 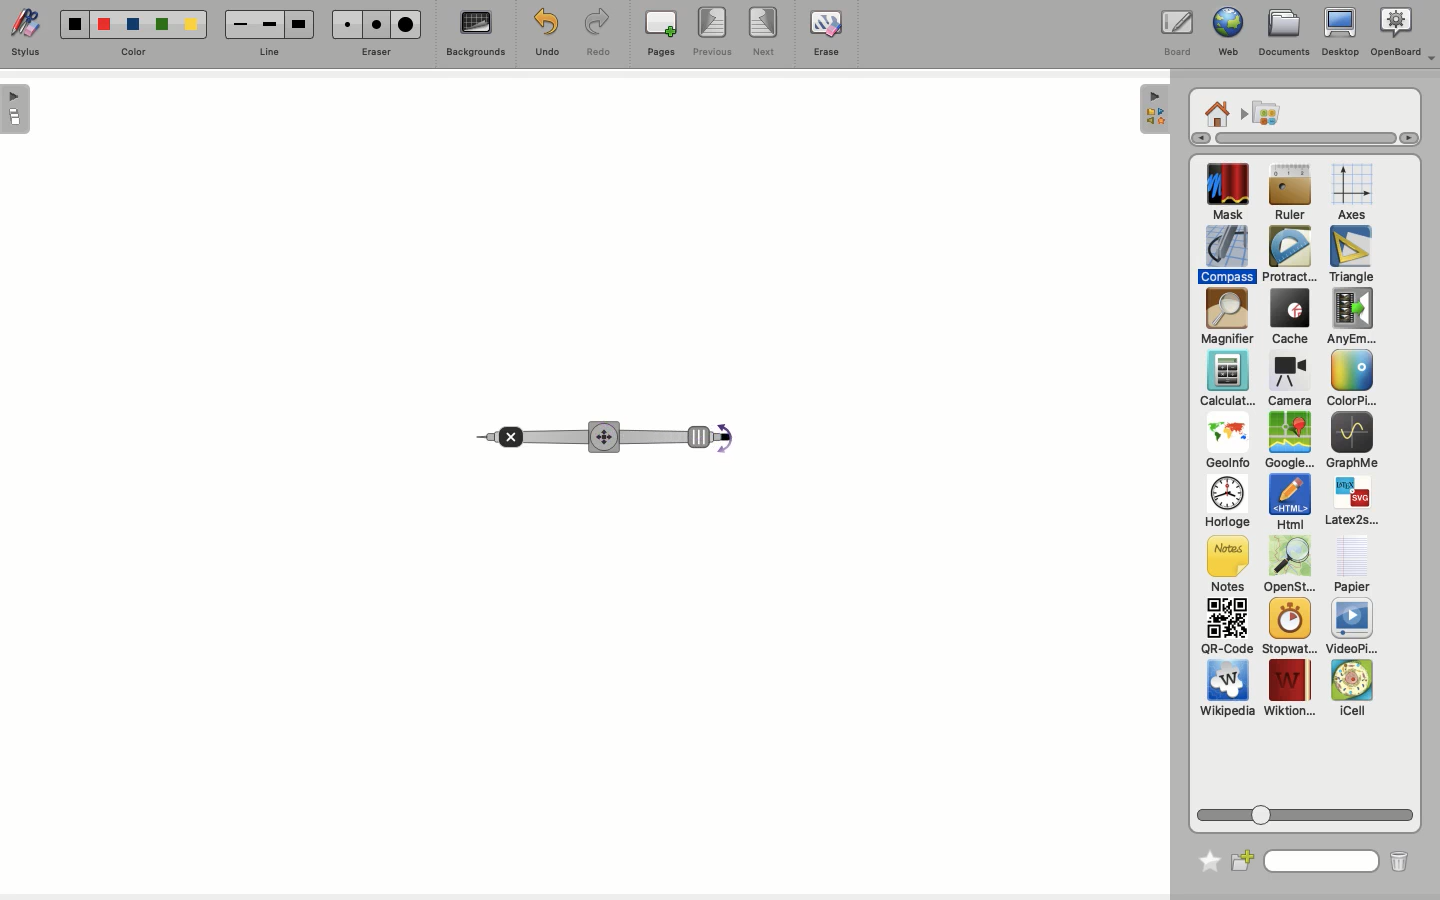 What do you see at coordinates (1349, 255) in the screenshot?
I see `Triangle` at bounding box center [1349, 255].